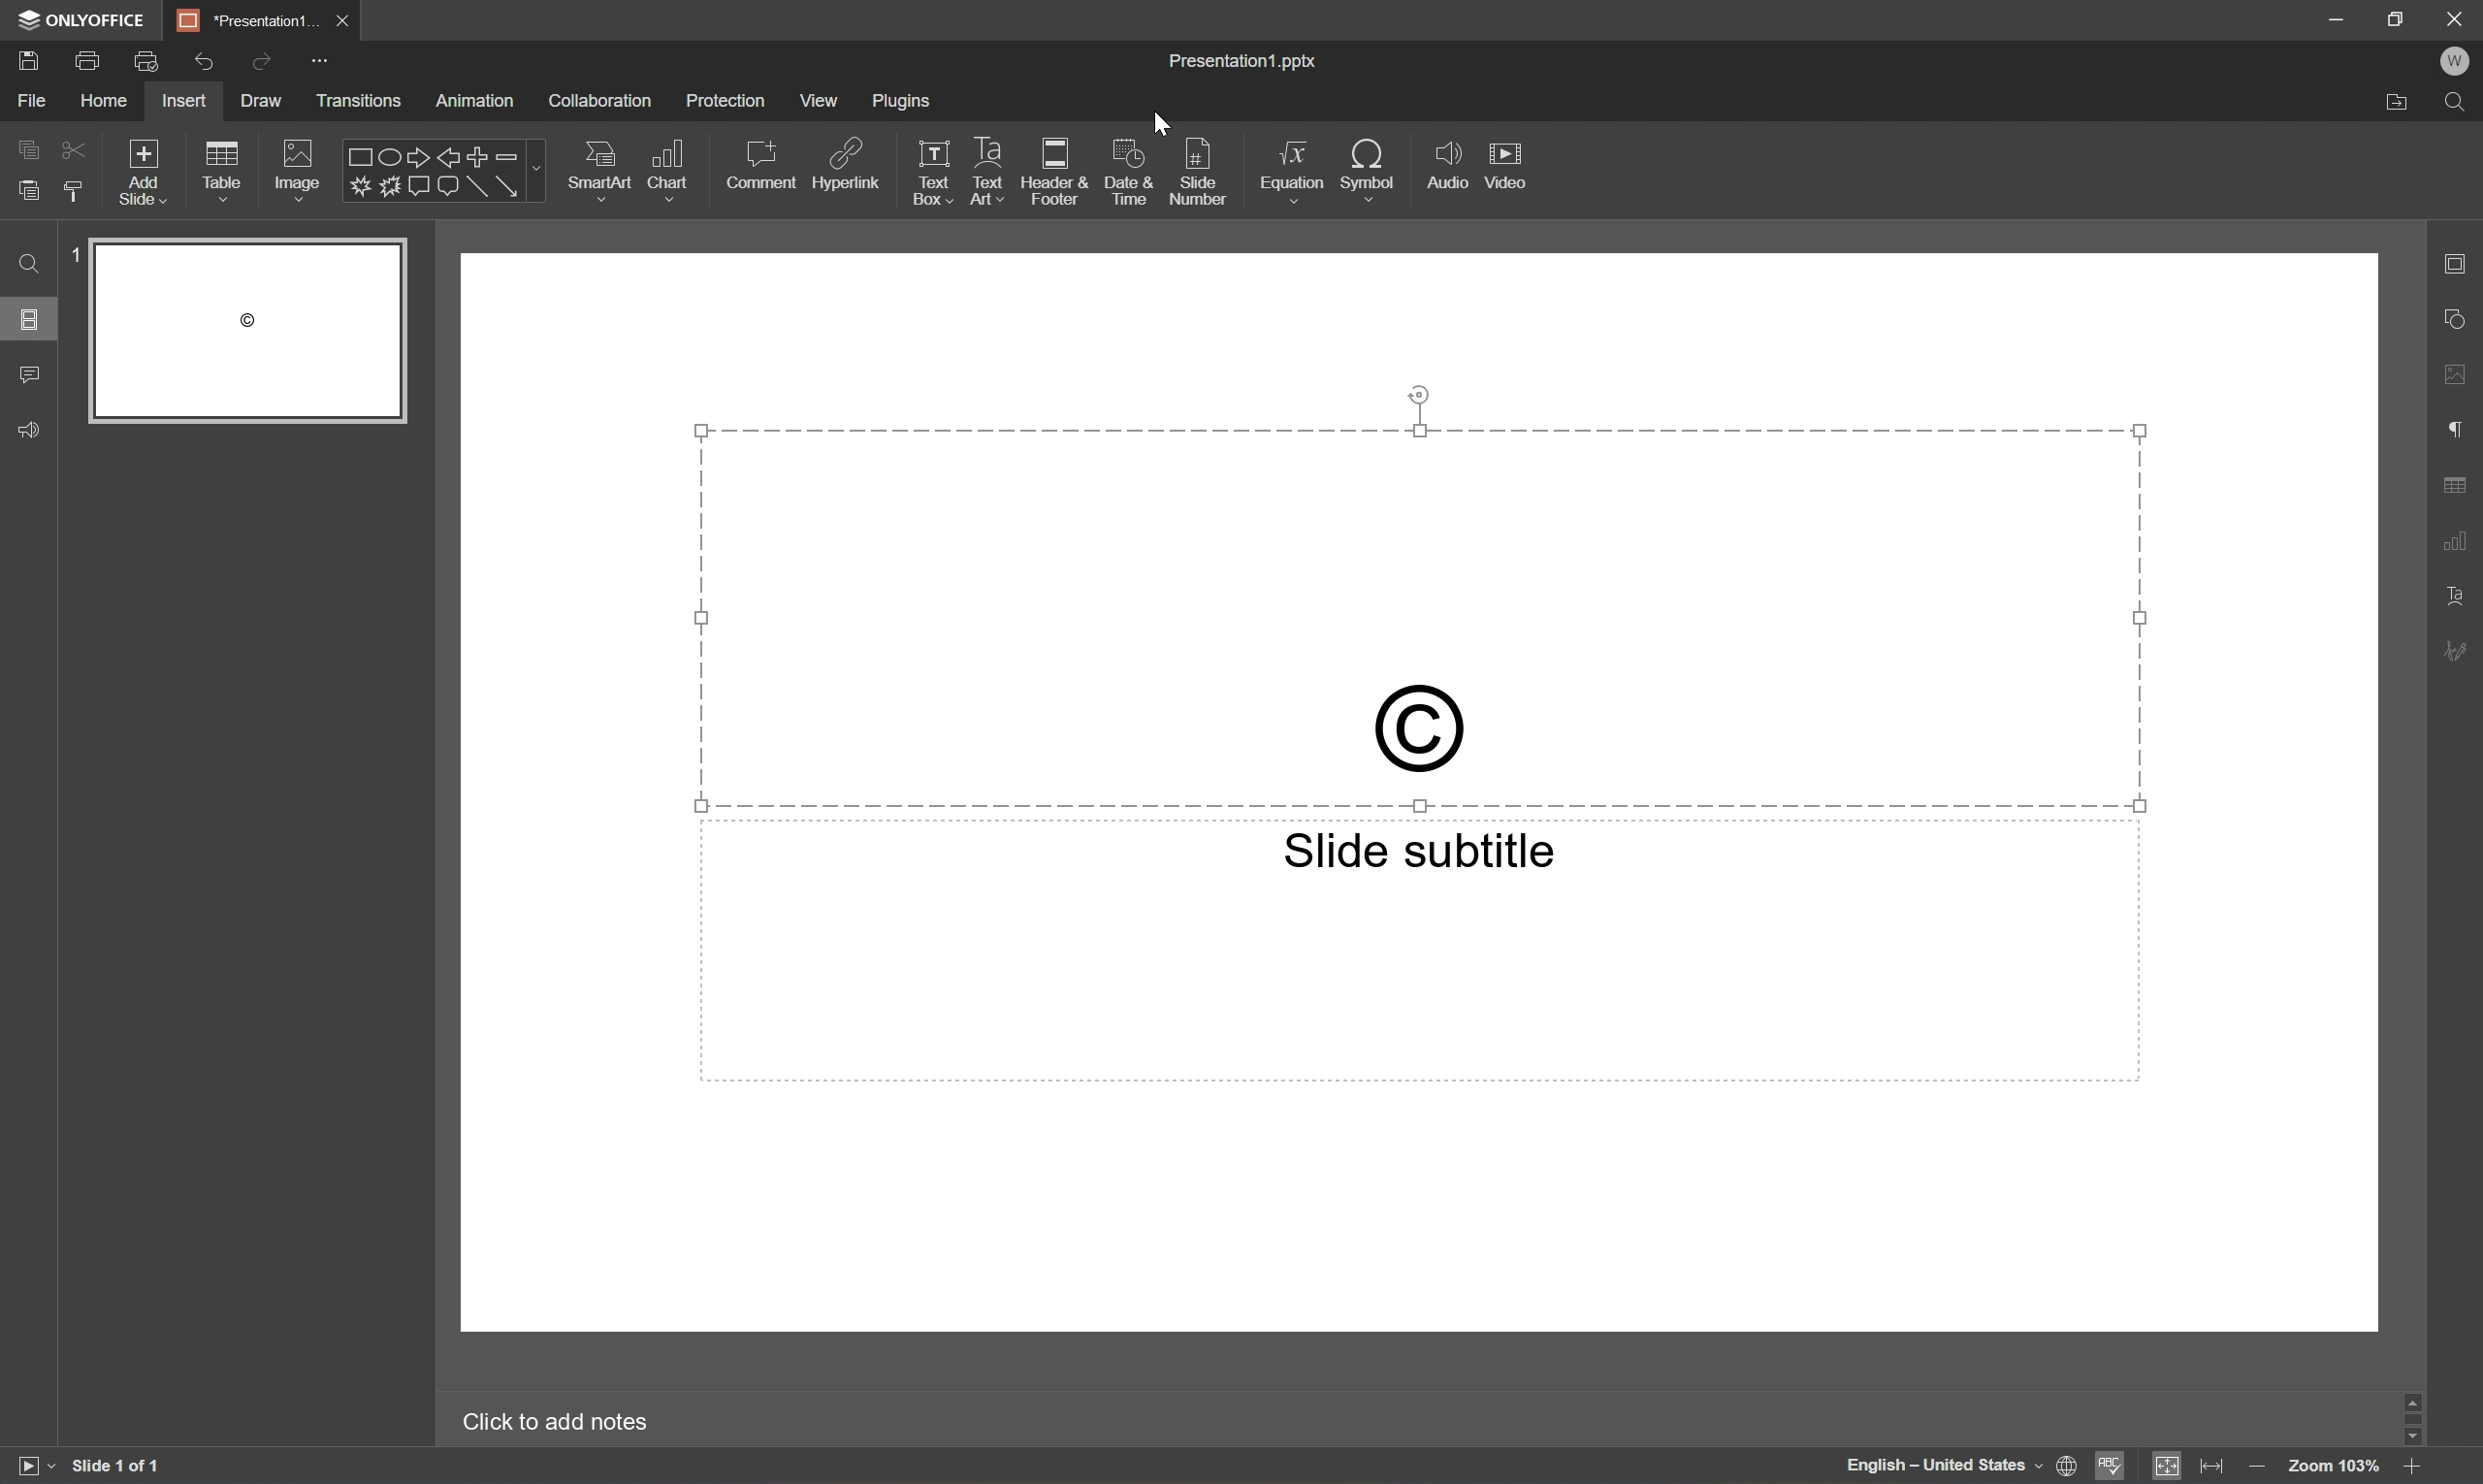  I want to click on Slide subtitle, so click(1420, 850).